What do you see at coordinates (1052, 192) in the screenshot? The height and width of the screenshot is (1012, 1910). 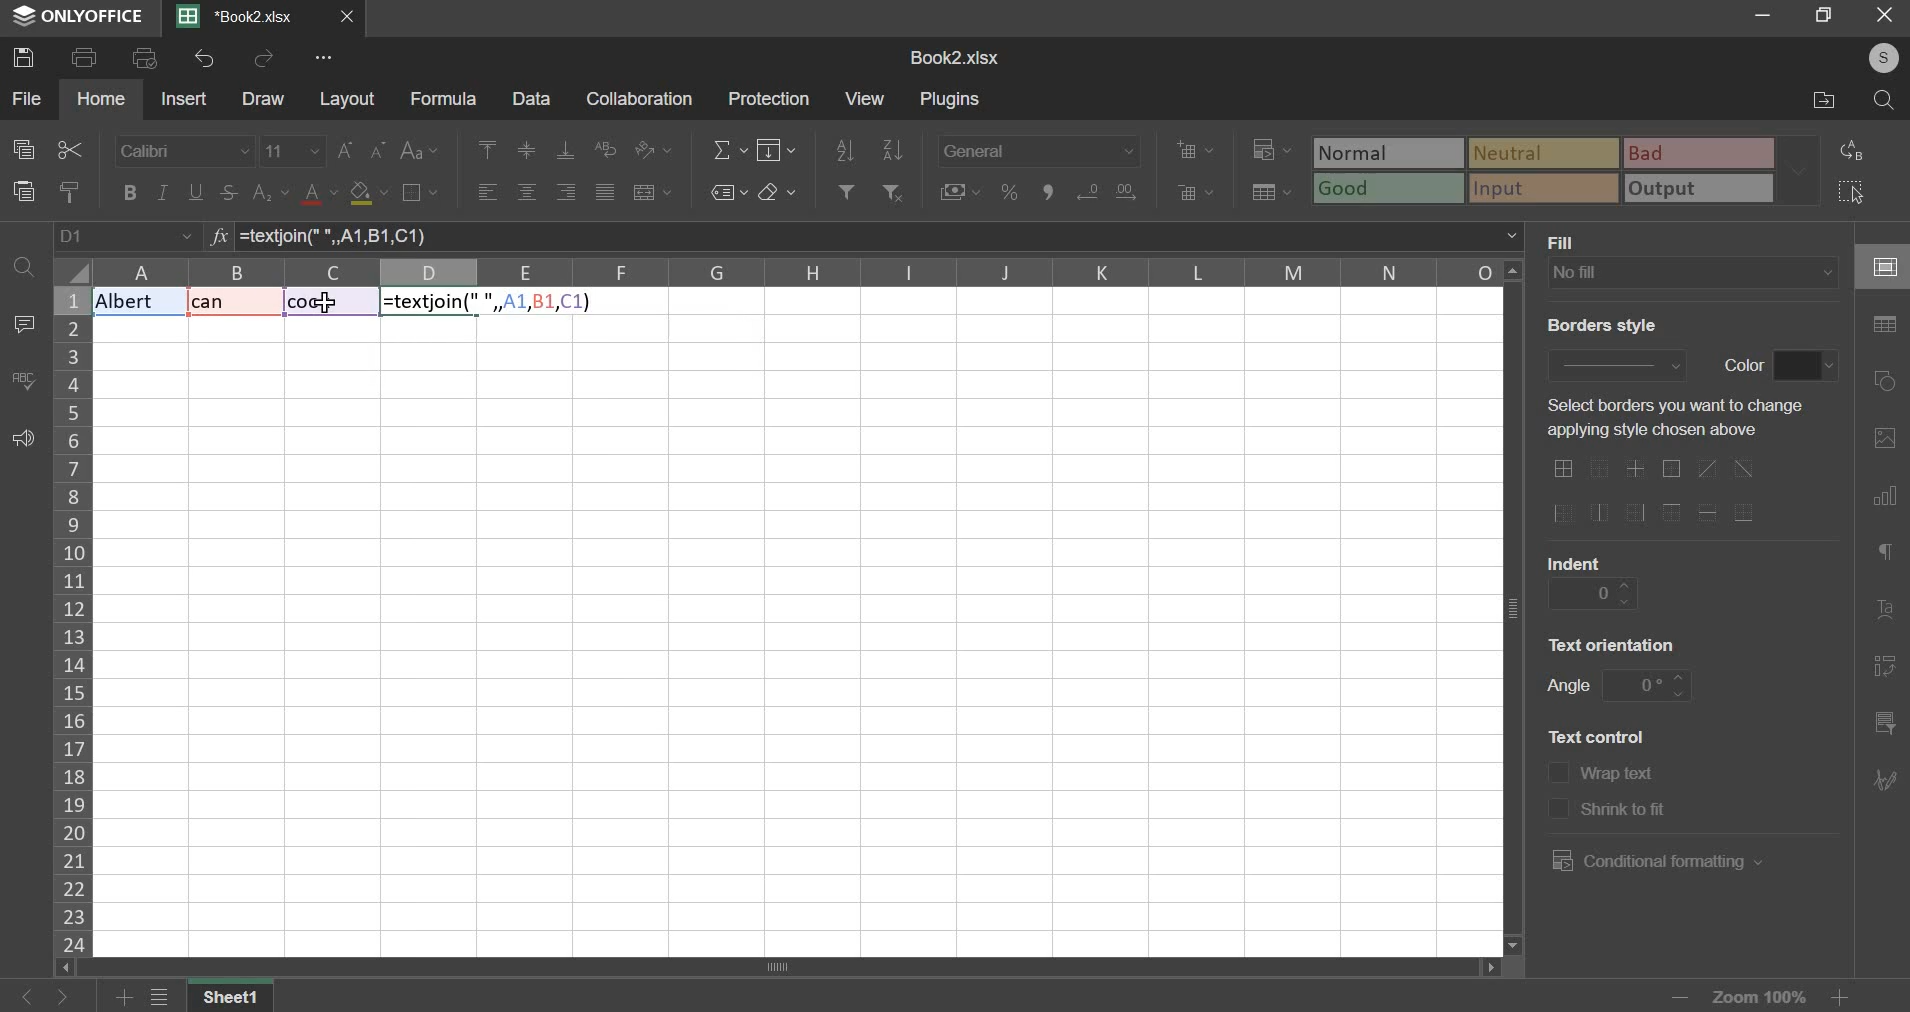 I see `comma style` at bounding box center [1052, 192].